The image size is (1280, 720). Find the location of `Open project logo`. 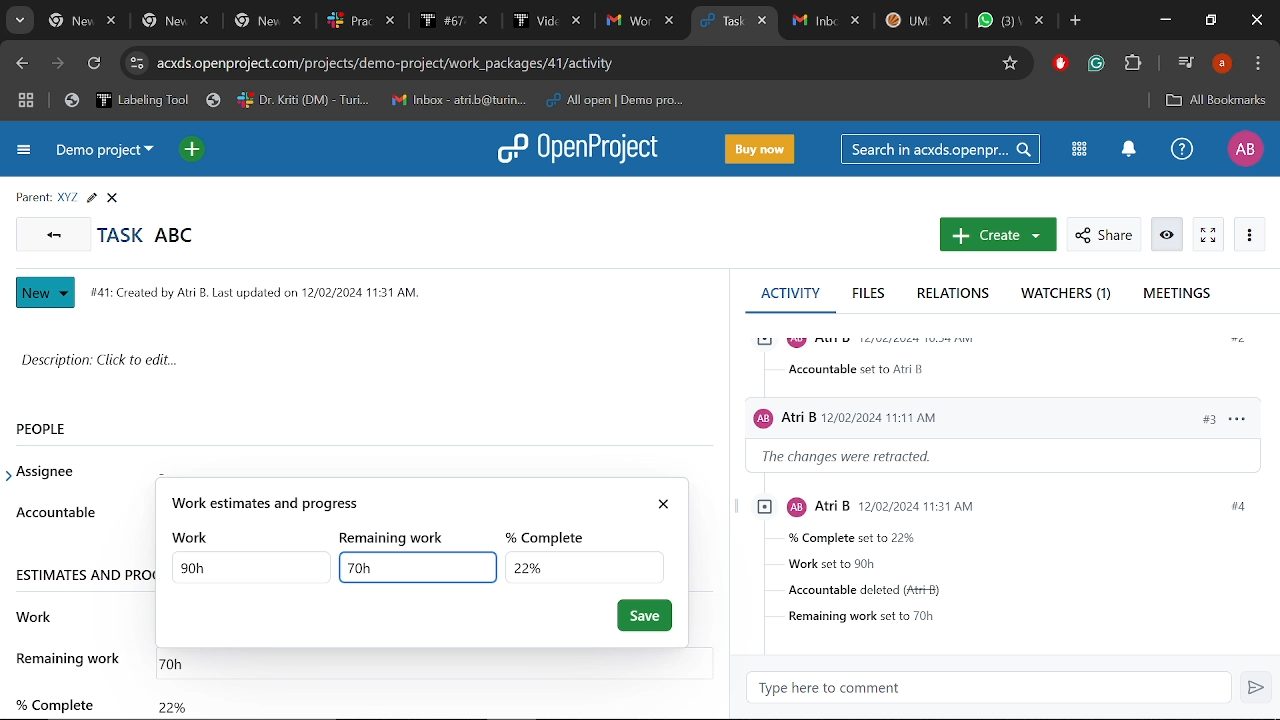

Open project logo is located at coordinates (584, 150).